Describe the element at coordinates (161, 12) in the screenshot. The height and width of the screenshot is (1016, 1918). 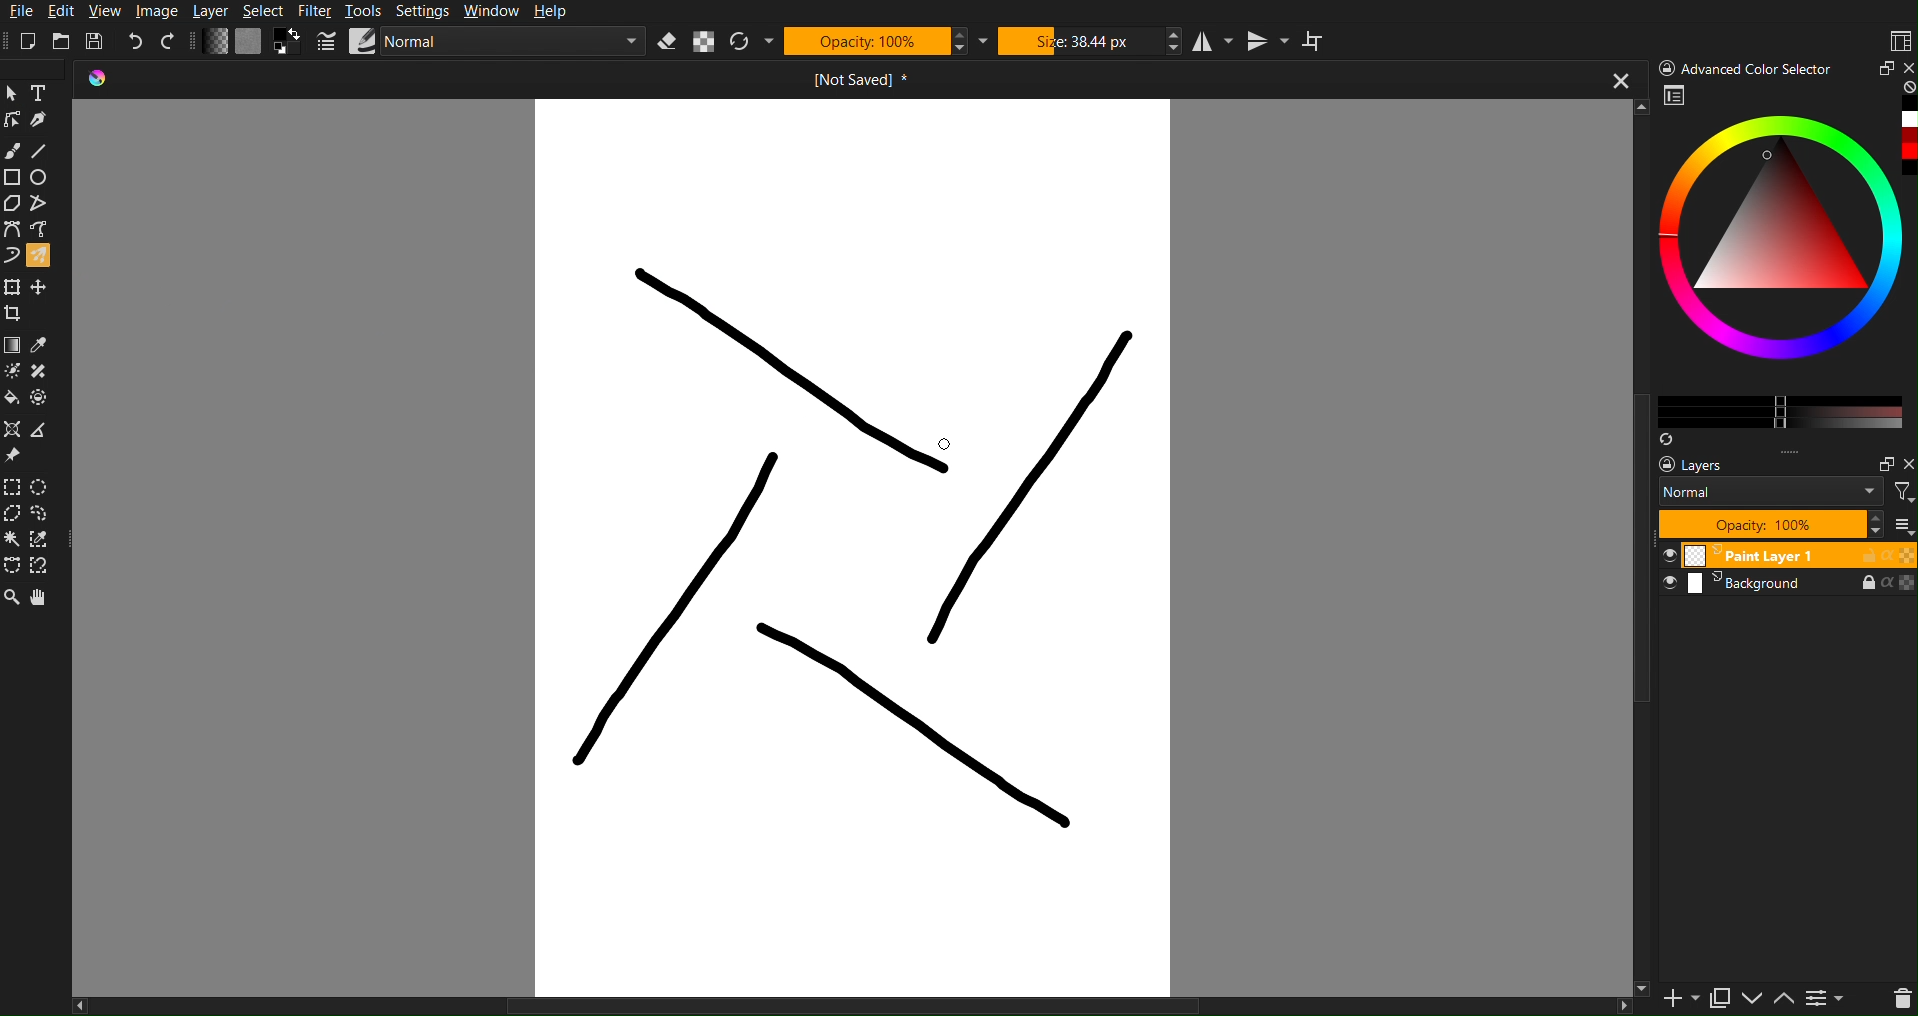
I see `Image` at that location.